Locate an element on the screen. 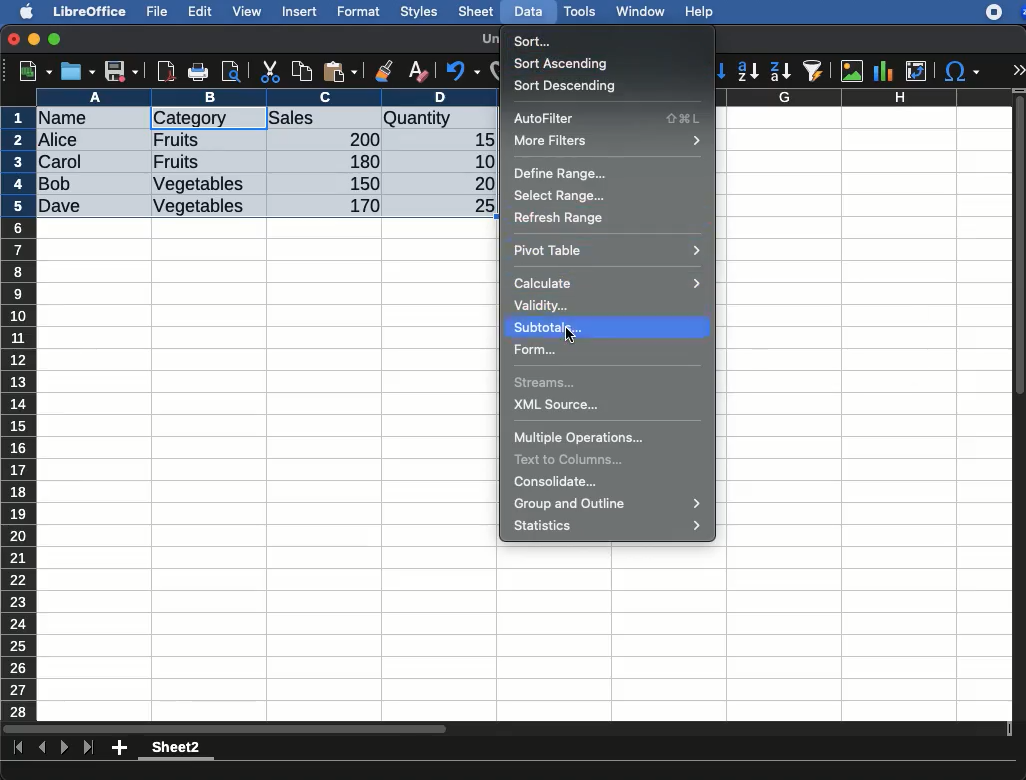  minimize is located at coordinates (35, 39).